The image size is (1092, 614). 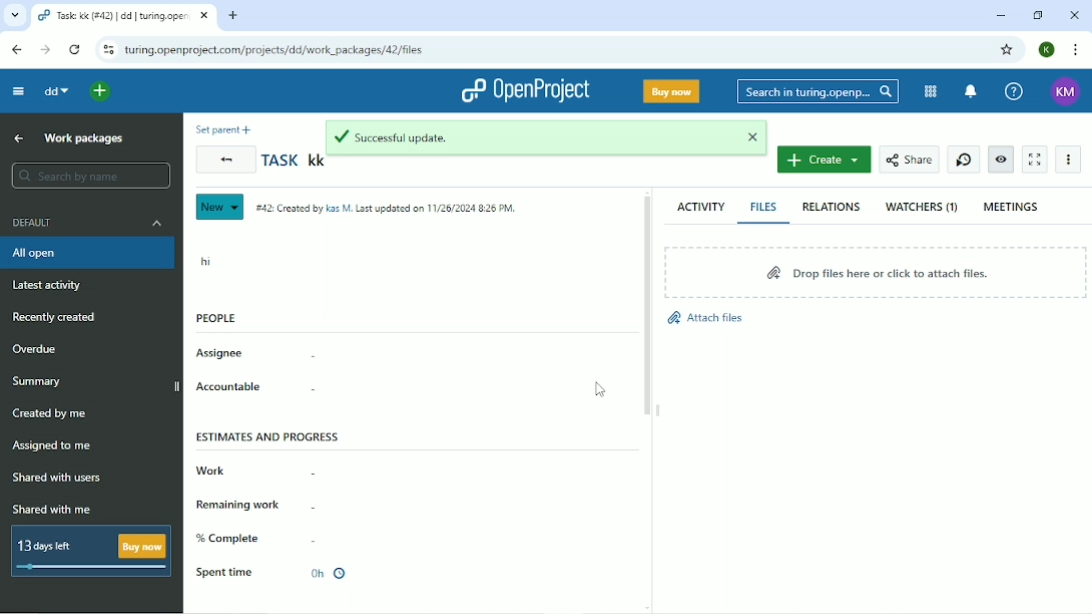 What do you see at coordinates (1073, 49) in the screenshot?
I see `Customize and control google chrome` at bounding box center [1073, 49].